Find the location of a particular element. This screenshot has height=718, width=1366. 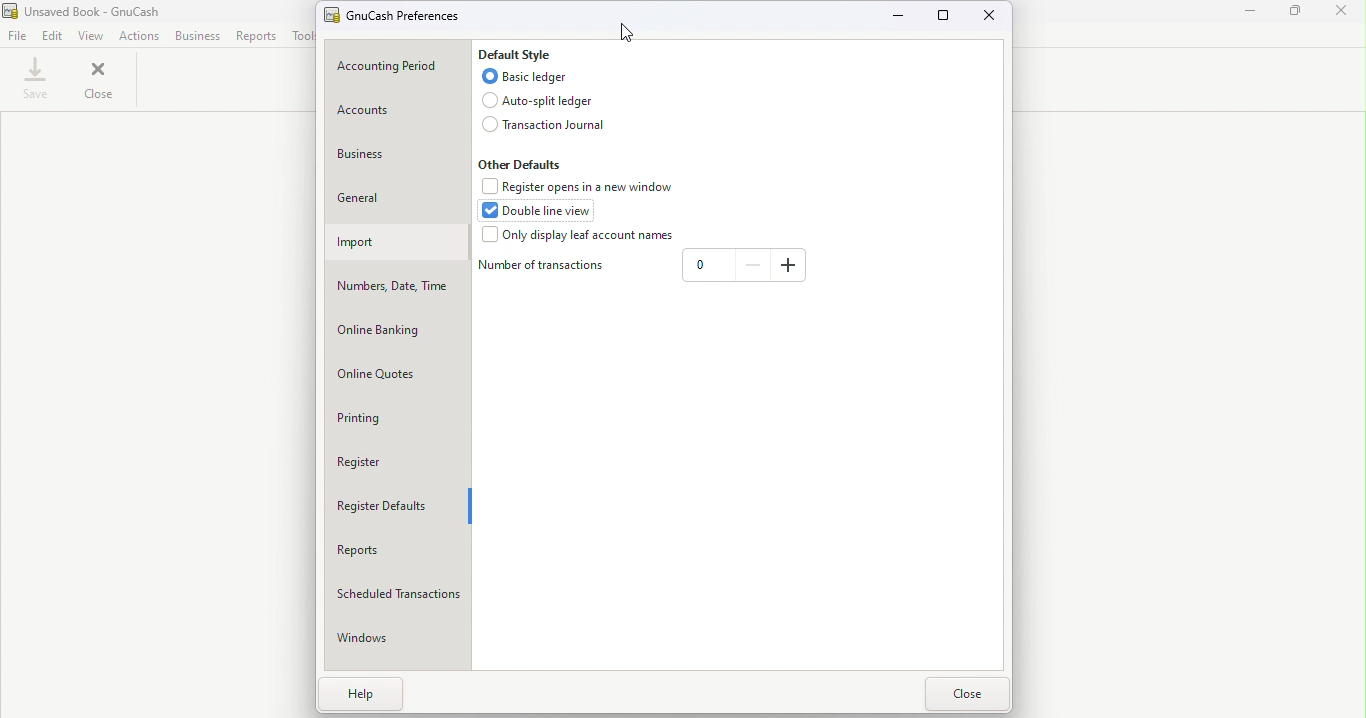

Minimize is located at coordinates (1248, 17).